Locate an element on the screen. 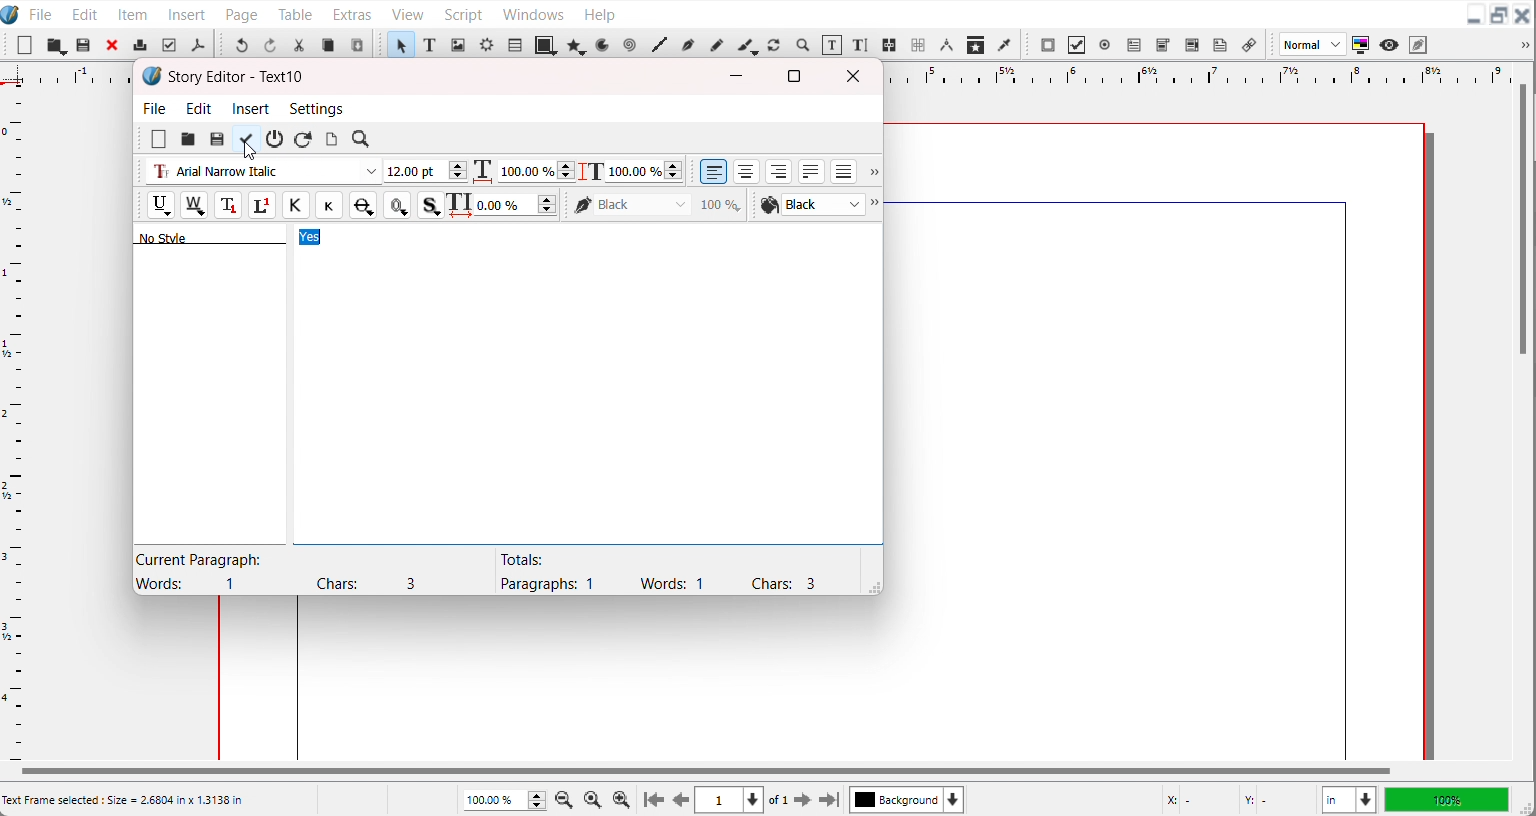  Image preview quality is located at coordinates (1313, 44).